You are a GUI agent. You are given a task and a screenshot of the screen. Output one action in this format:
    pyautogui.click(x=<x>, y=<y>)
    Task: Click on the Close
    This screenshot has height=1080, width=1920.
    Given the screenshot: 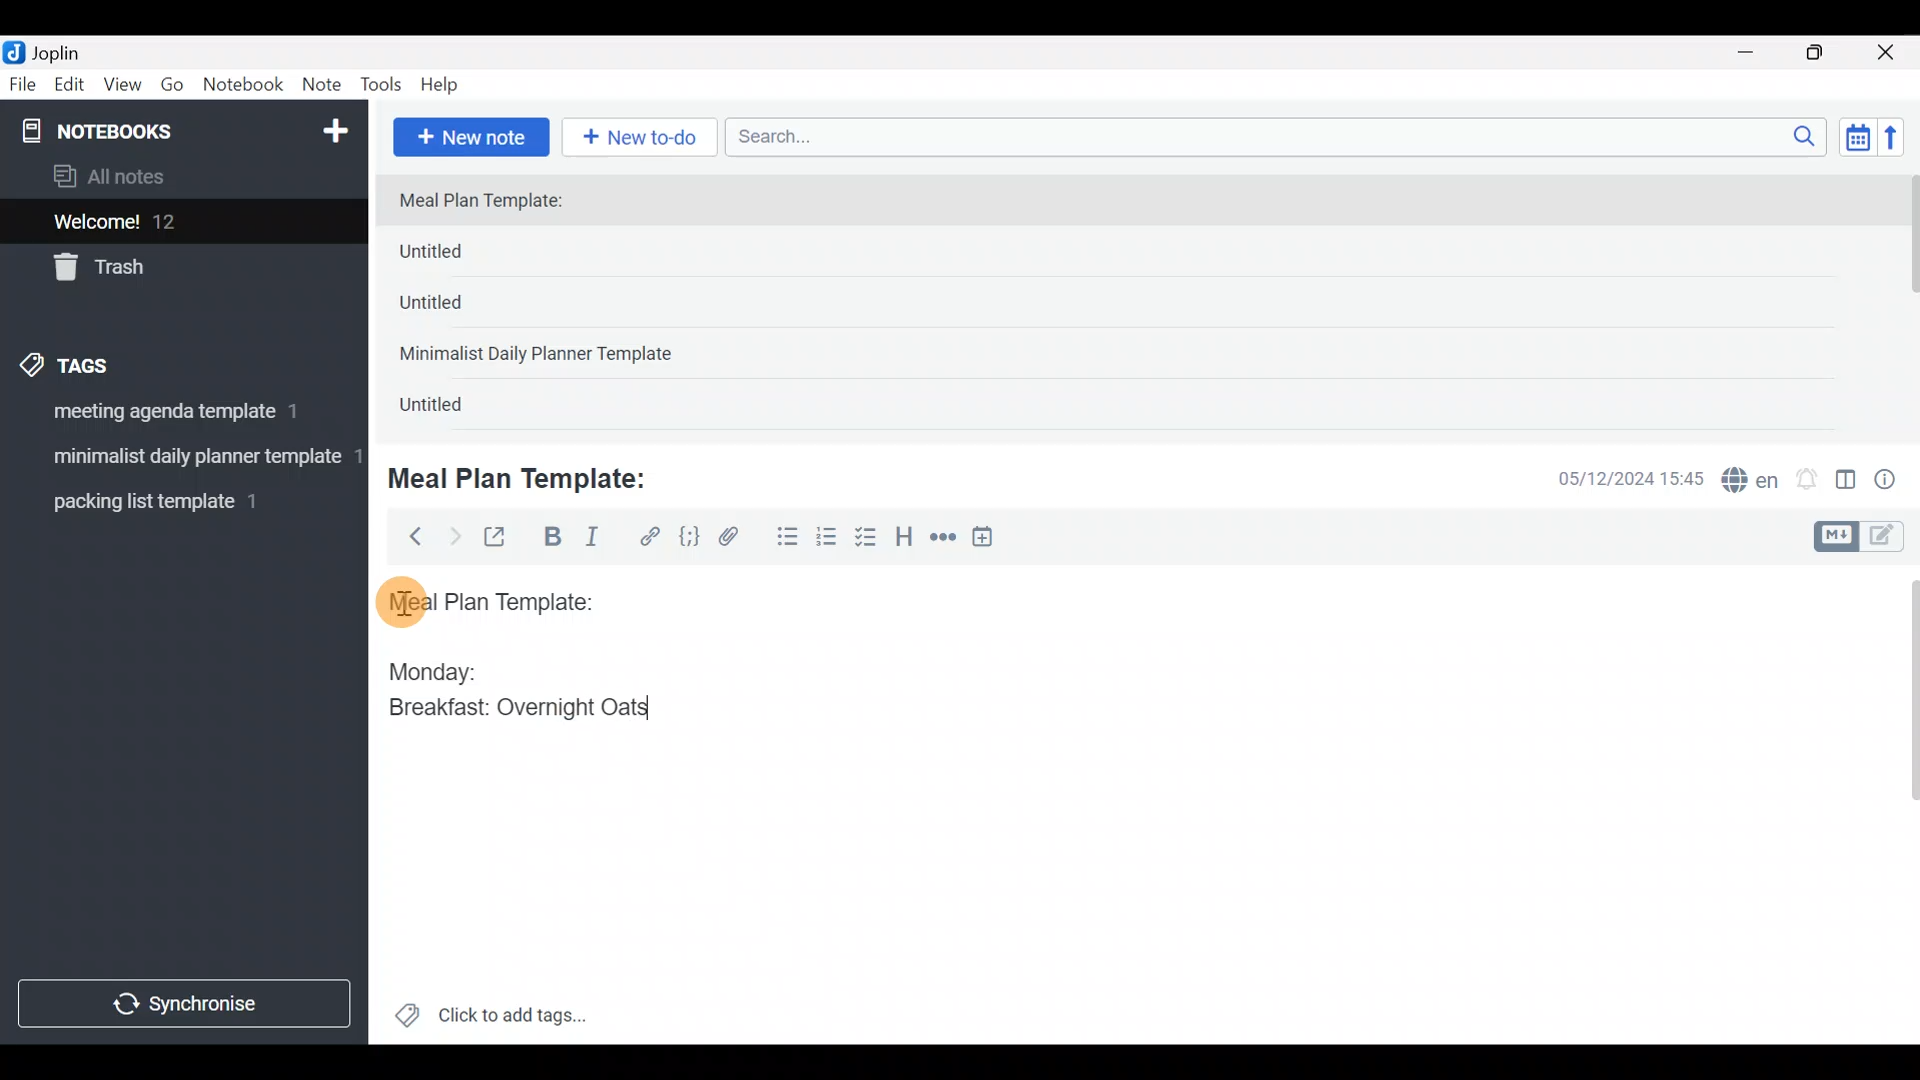 What is the action you would take?
    pyautogui.click(x=1889, y=54)
    